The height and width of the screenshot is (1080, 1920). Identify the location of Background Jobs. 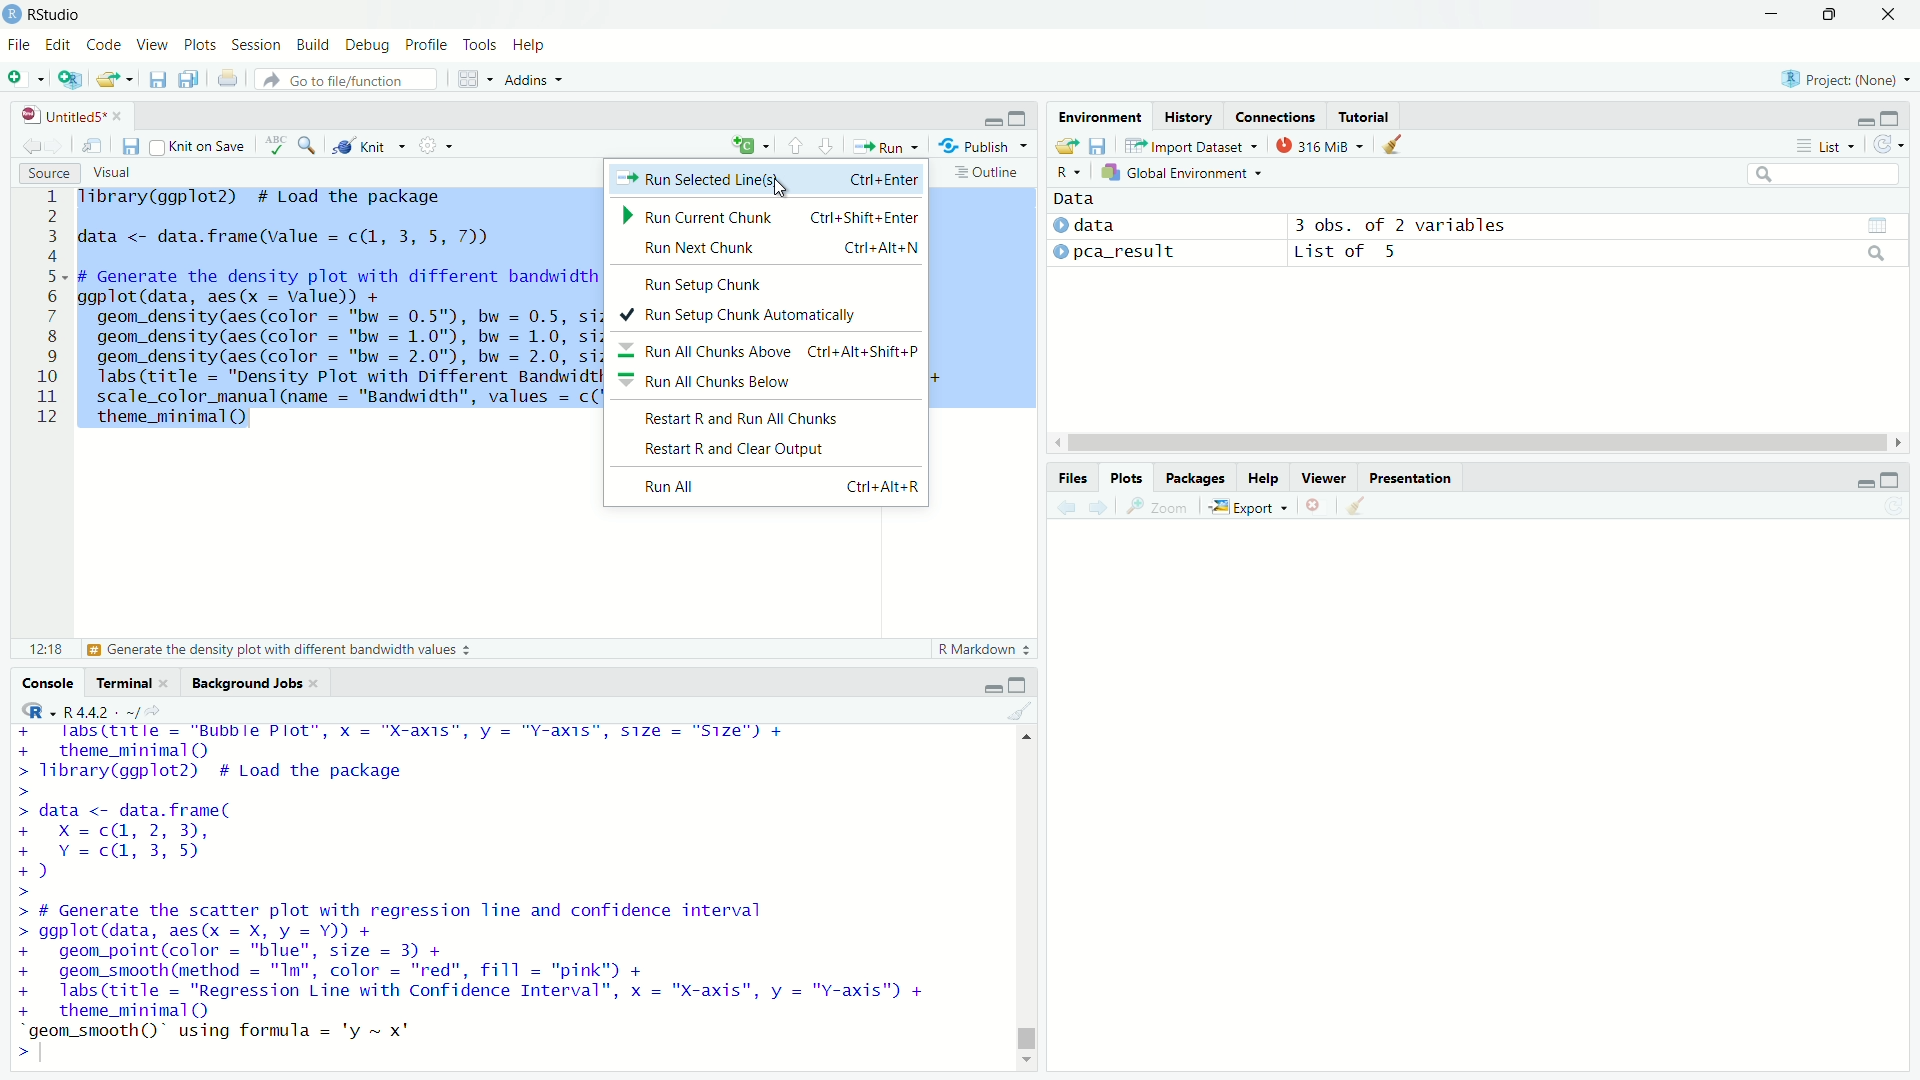
(246, 684).